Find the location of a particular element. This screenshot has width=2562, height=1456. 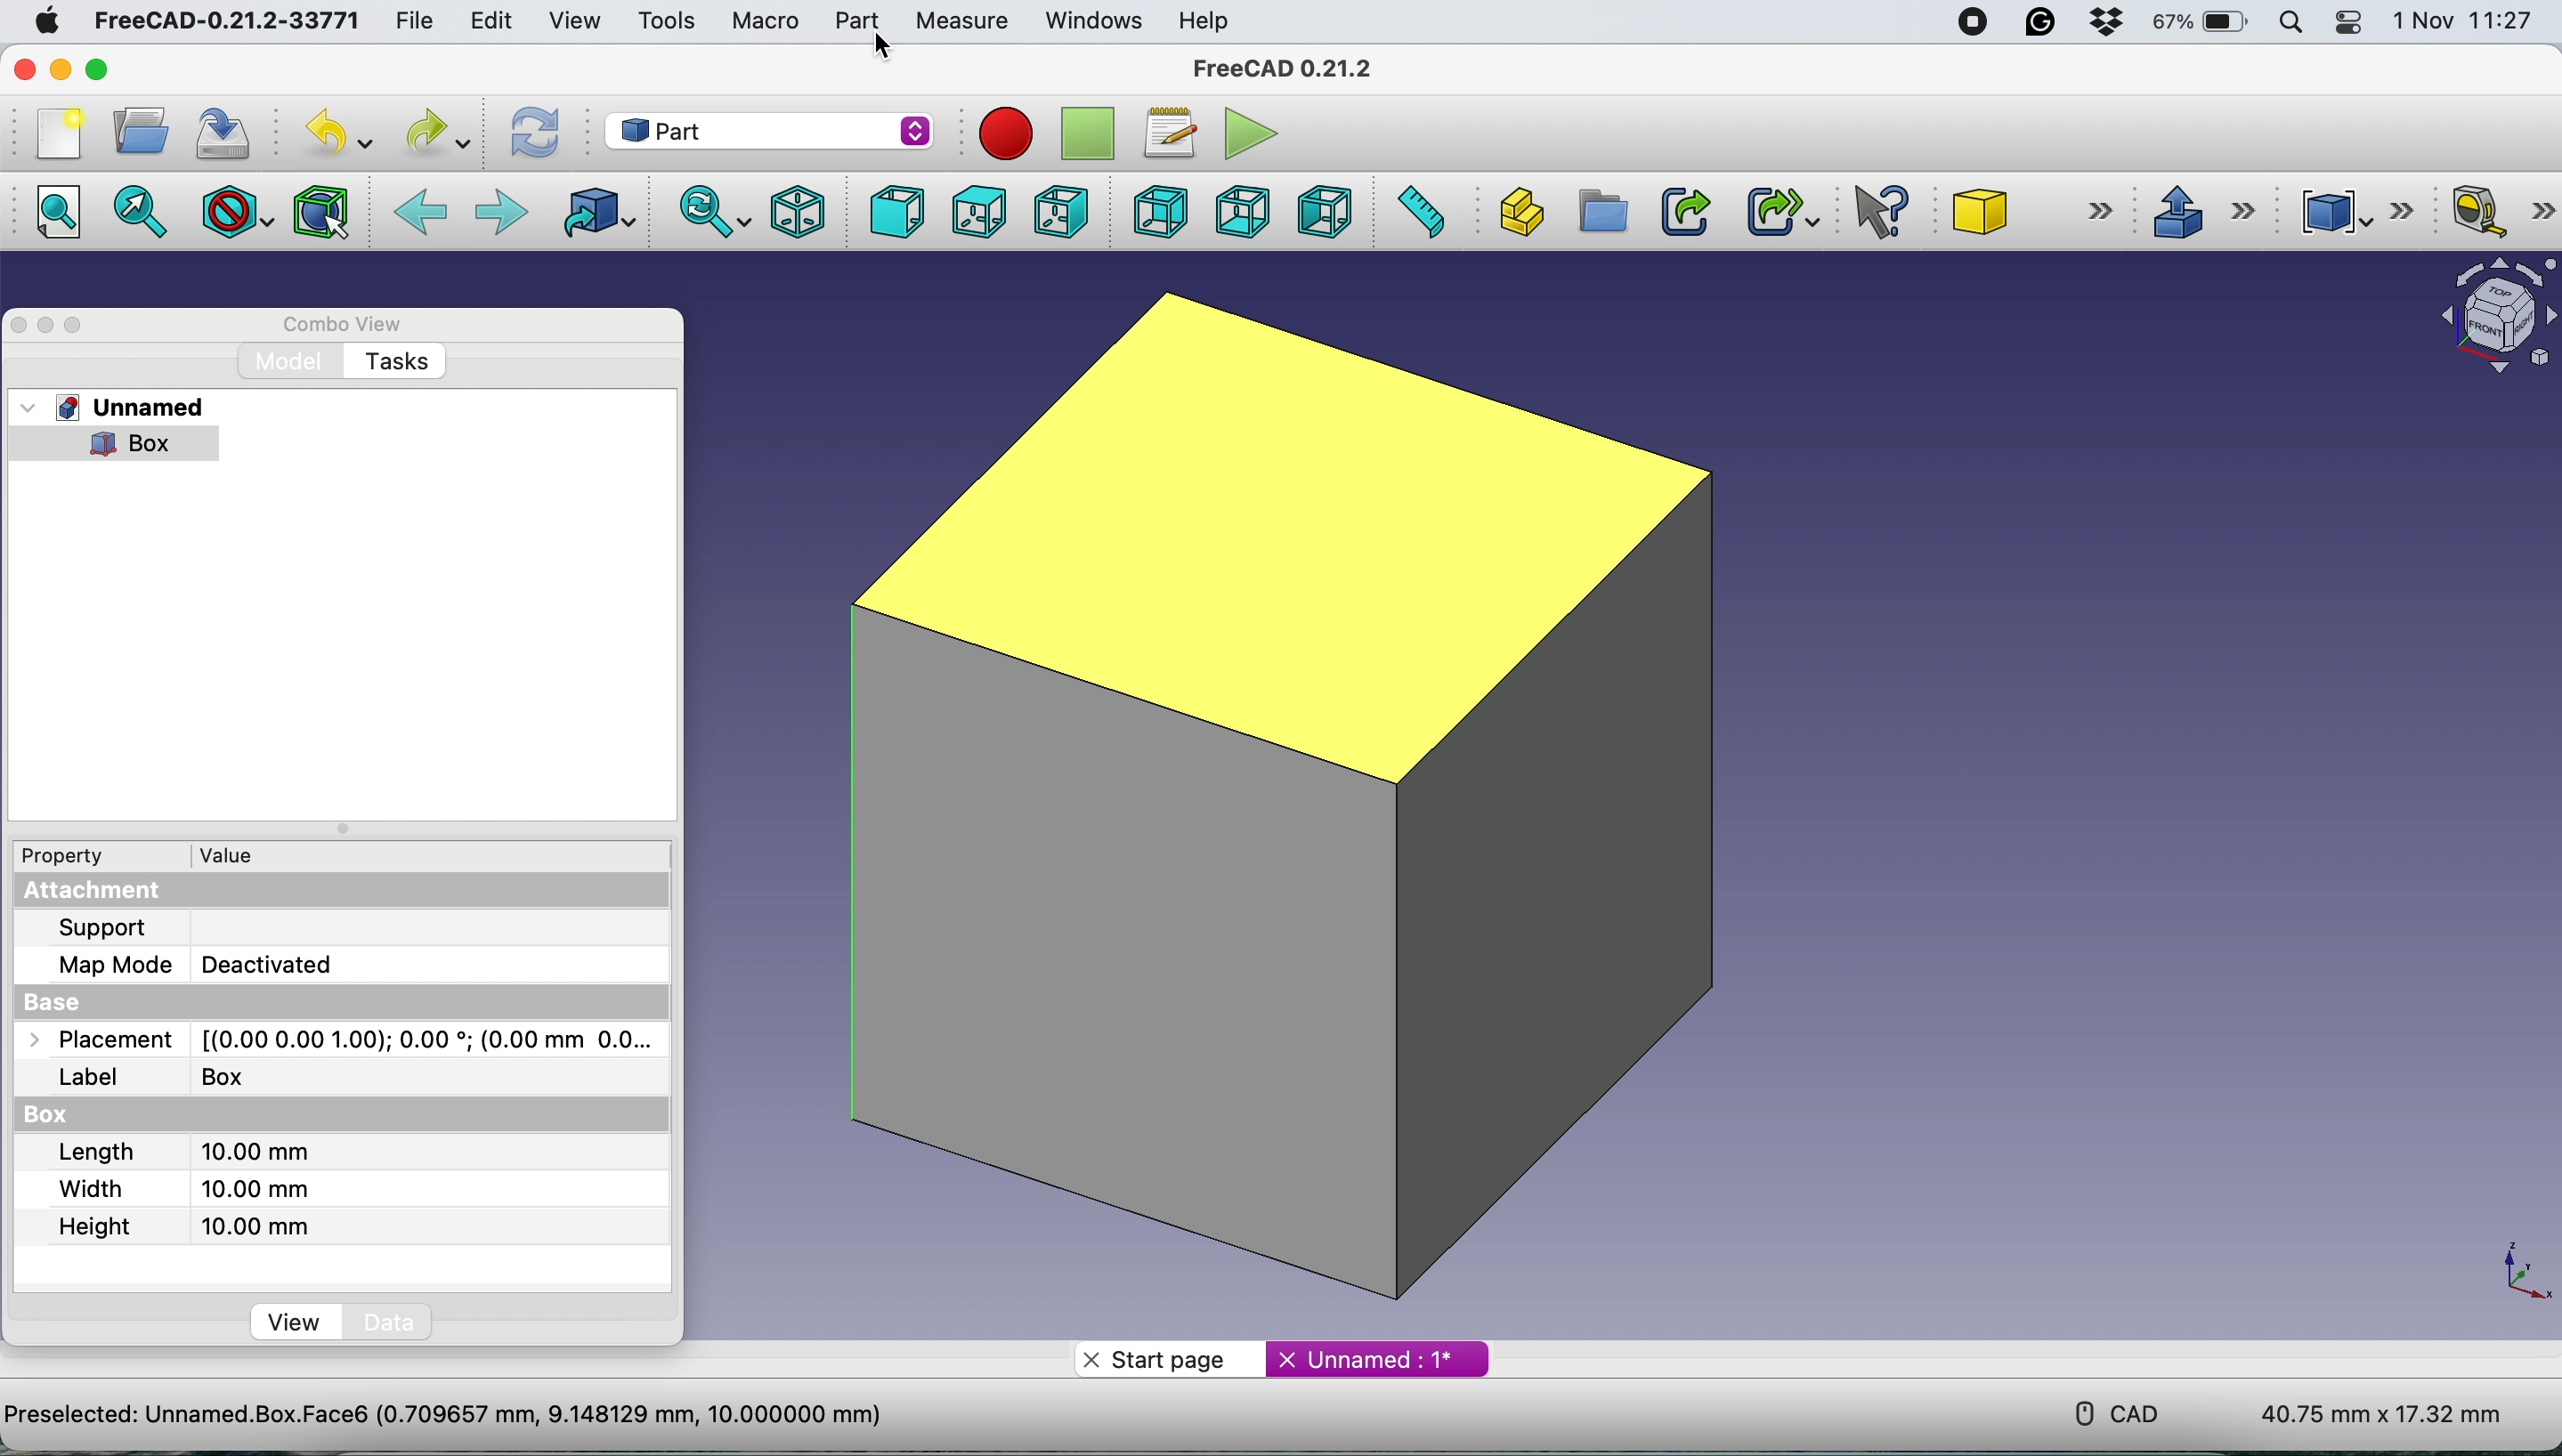

cad is located at coordinates (2106, 1409).